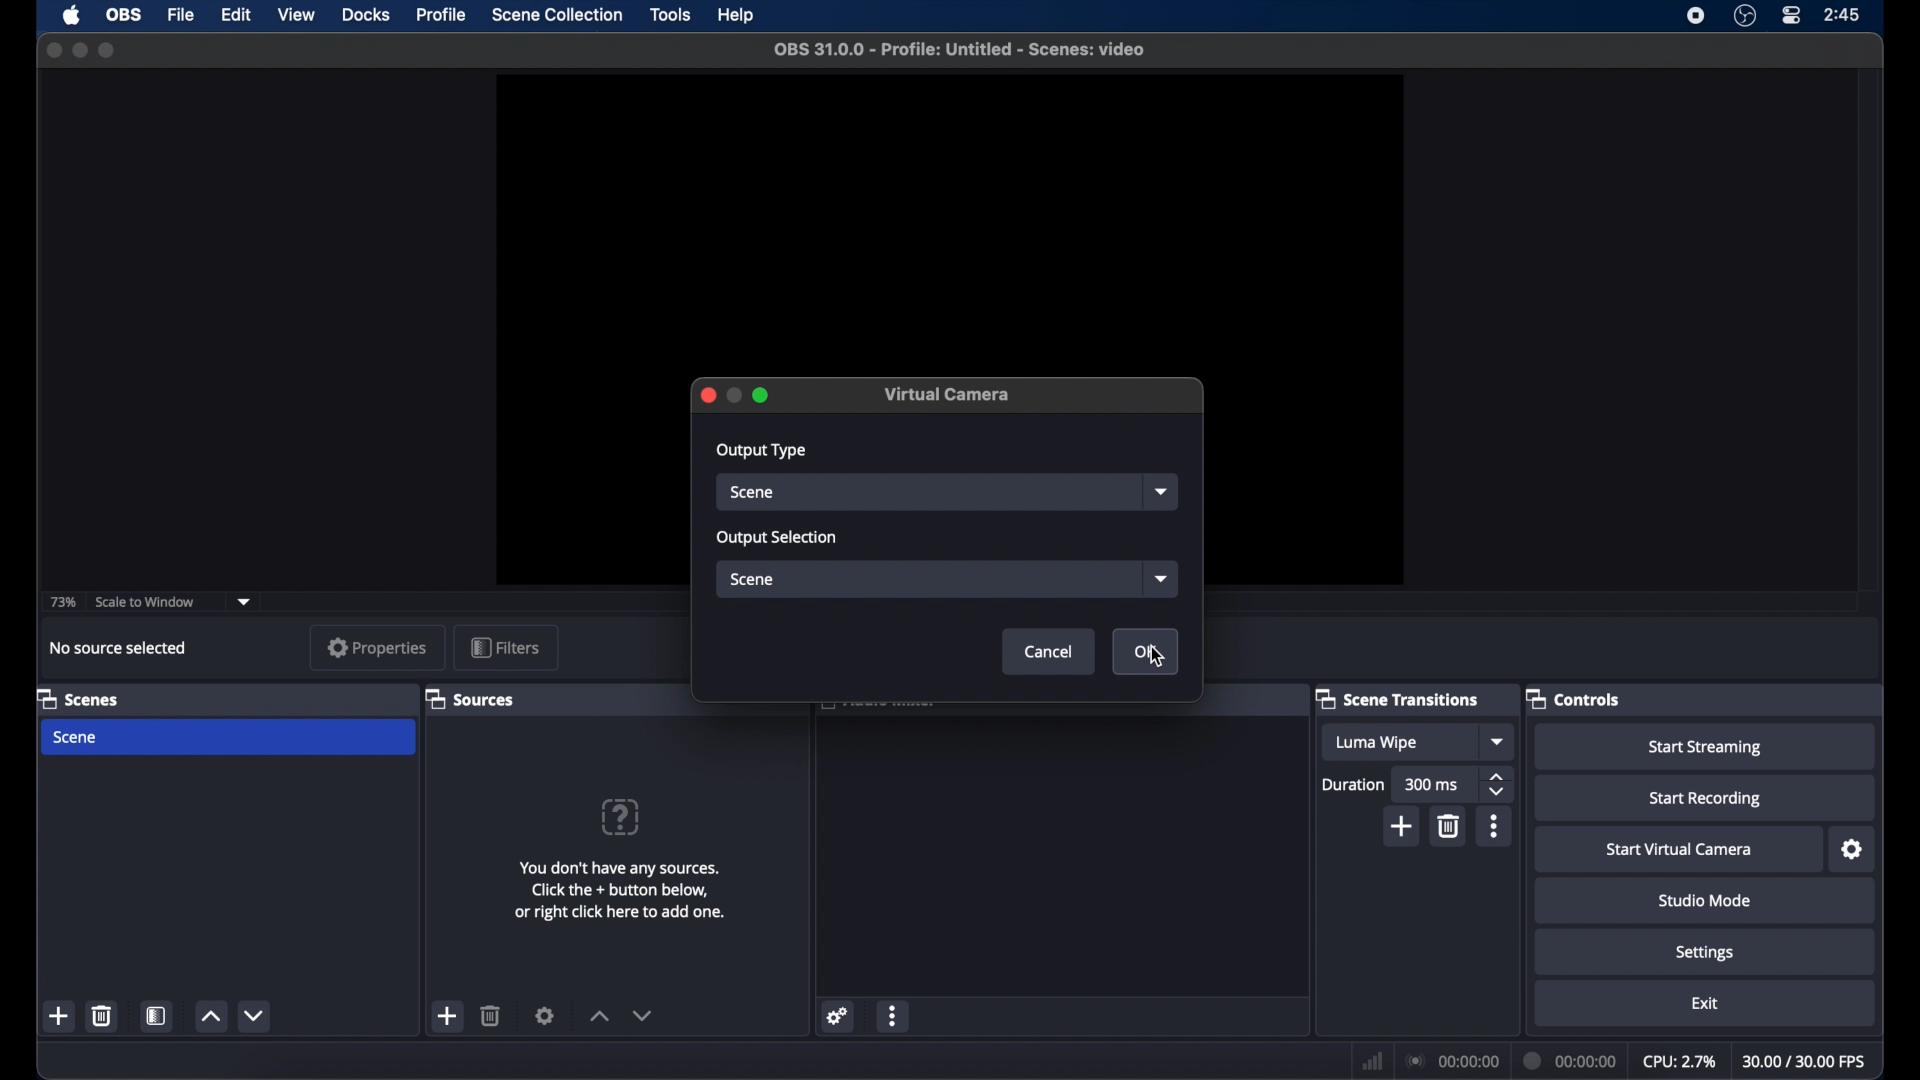 Image resolution: width=1920 pixels, height=1080 pixels. Describe the element at coordinates (838, 1017) in the screenshot. I see `settings` at that location.